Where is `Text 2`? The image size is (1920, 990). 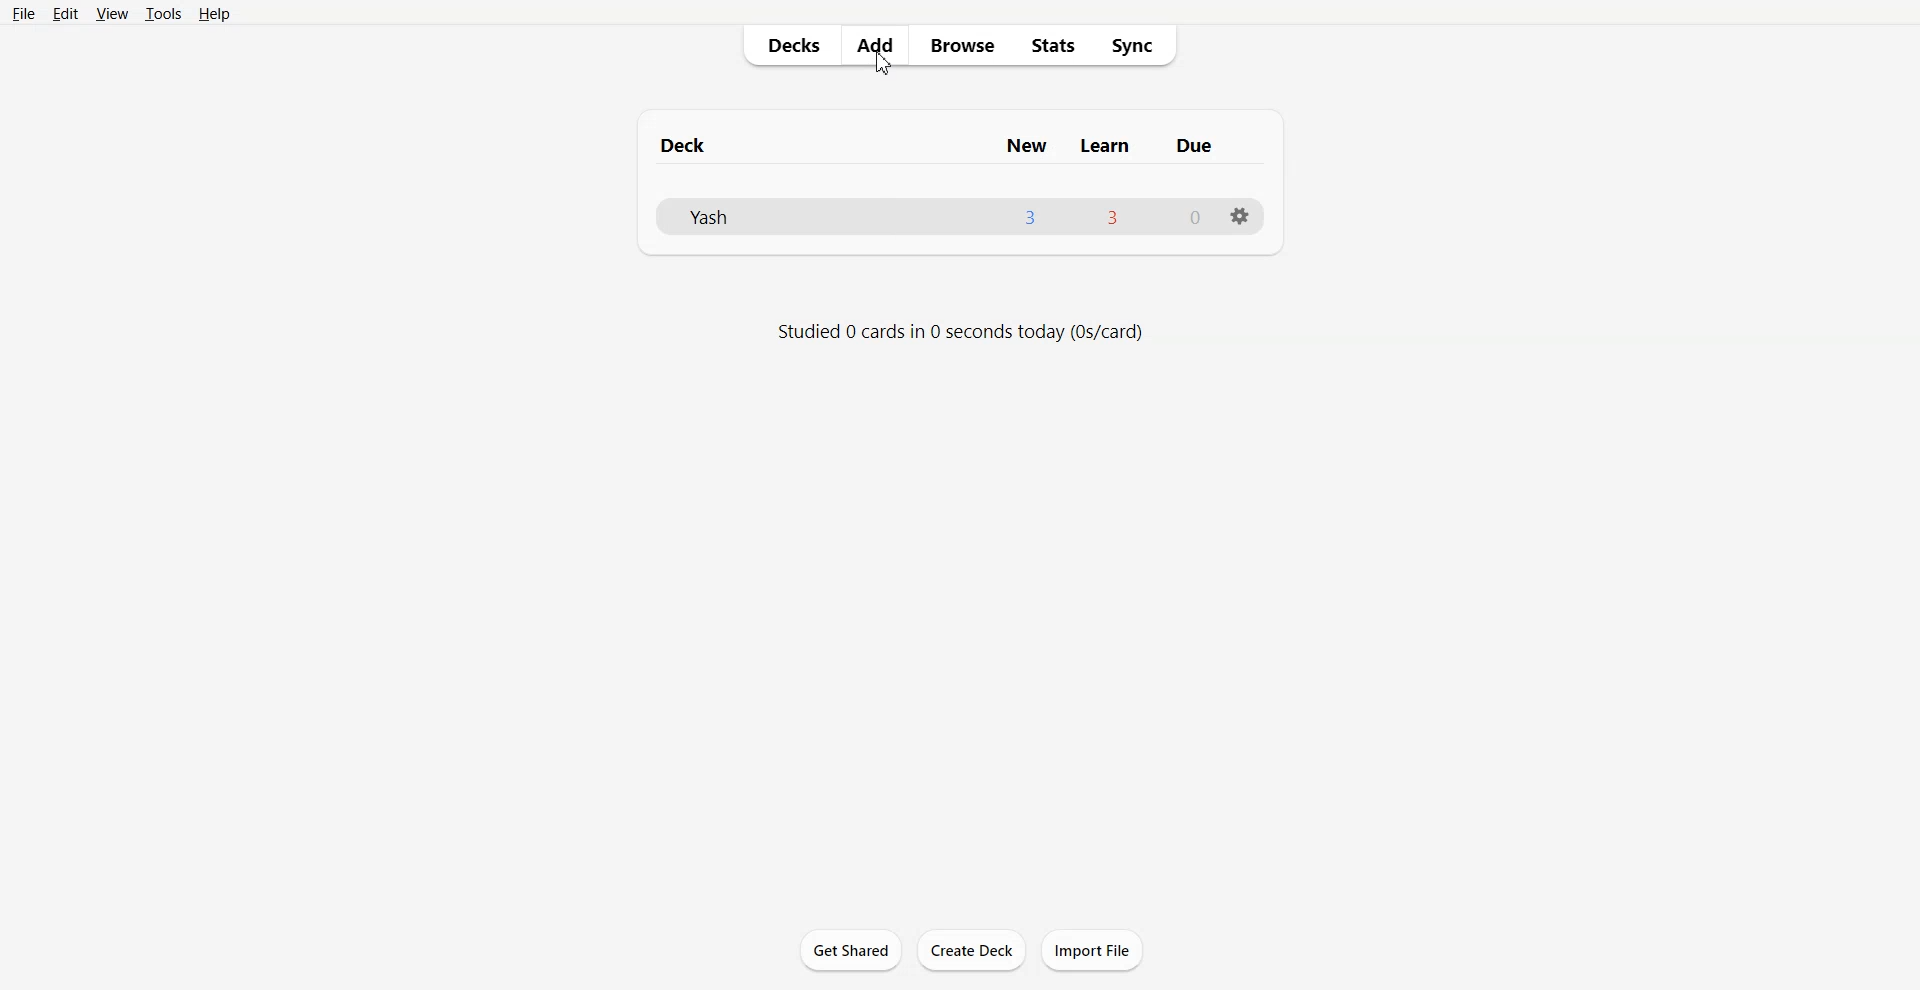
Text 2 is located at coordinates (962, 330).